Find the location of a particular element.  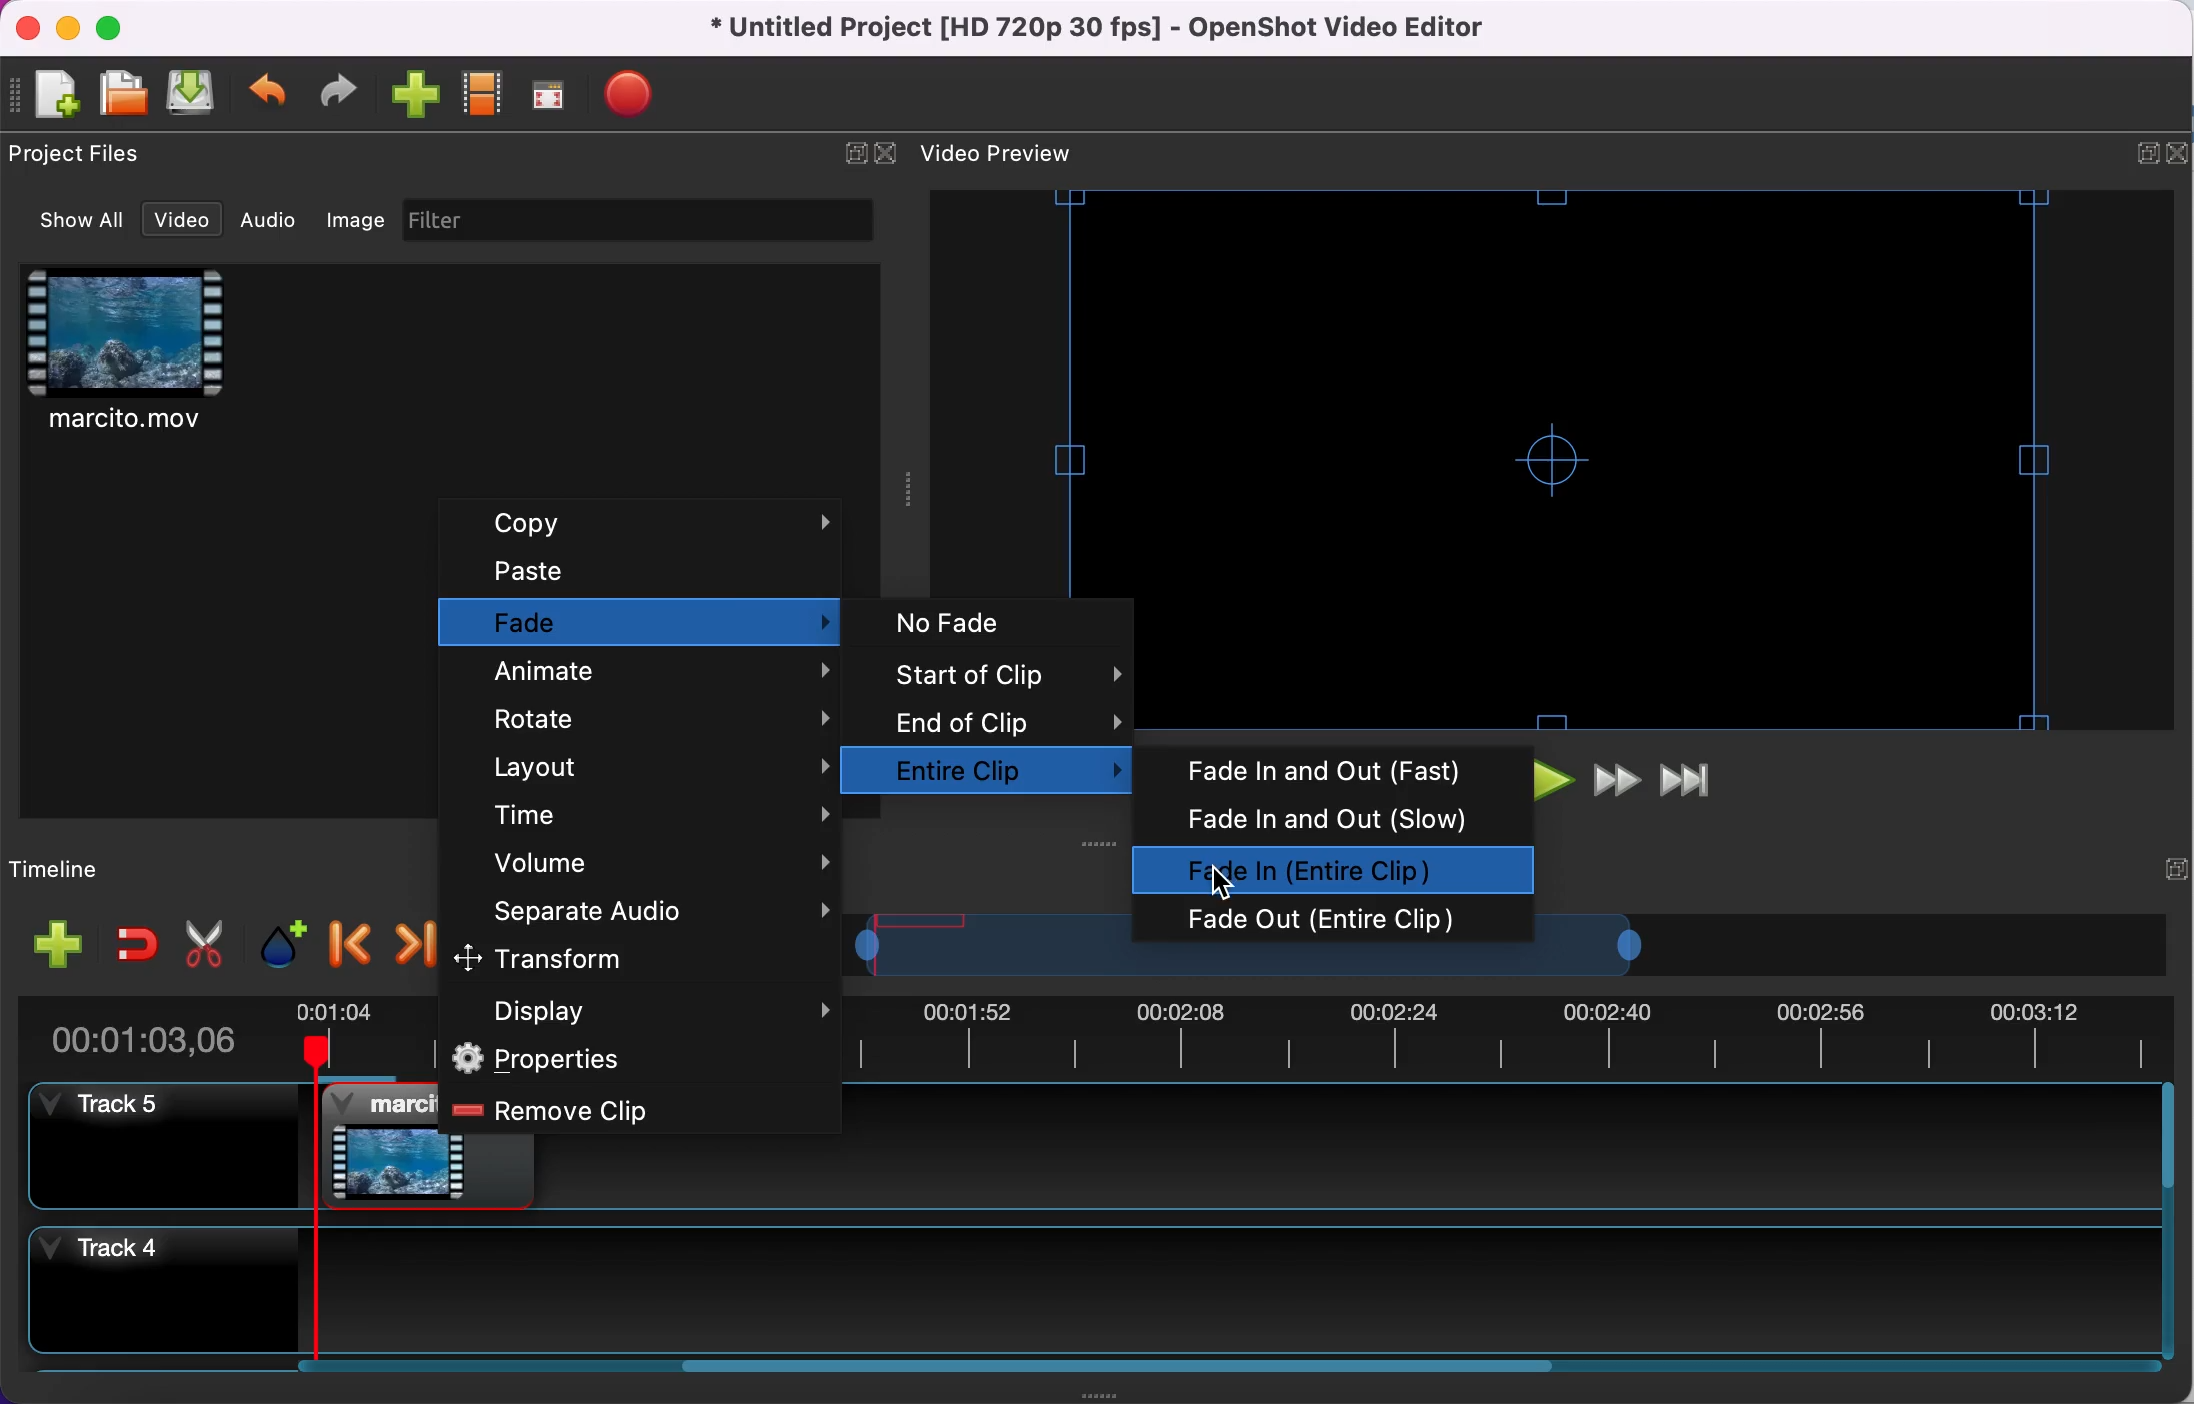

import file is located at coordinates (414, 95).